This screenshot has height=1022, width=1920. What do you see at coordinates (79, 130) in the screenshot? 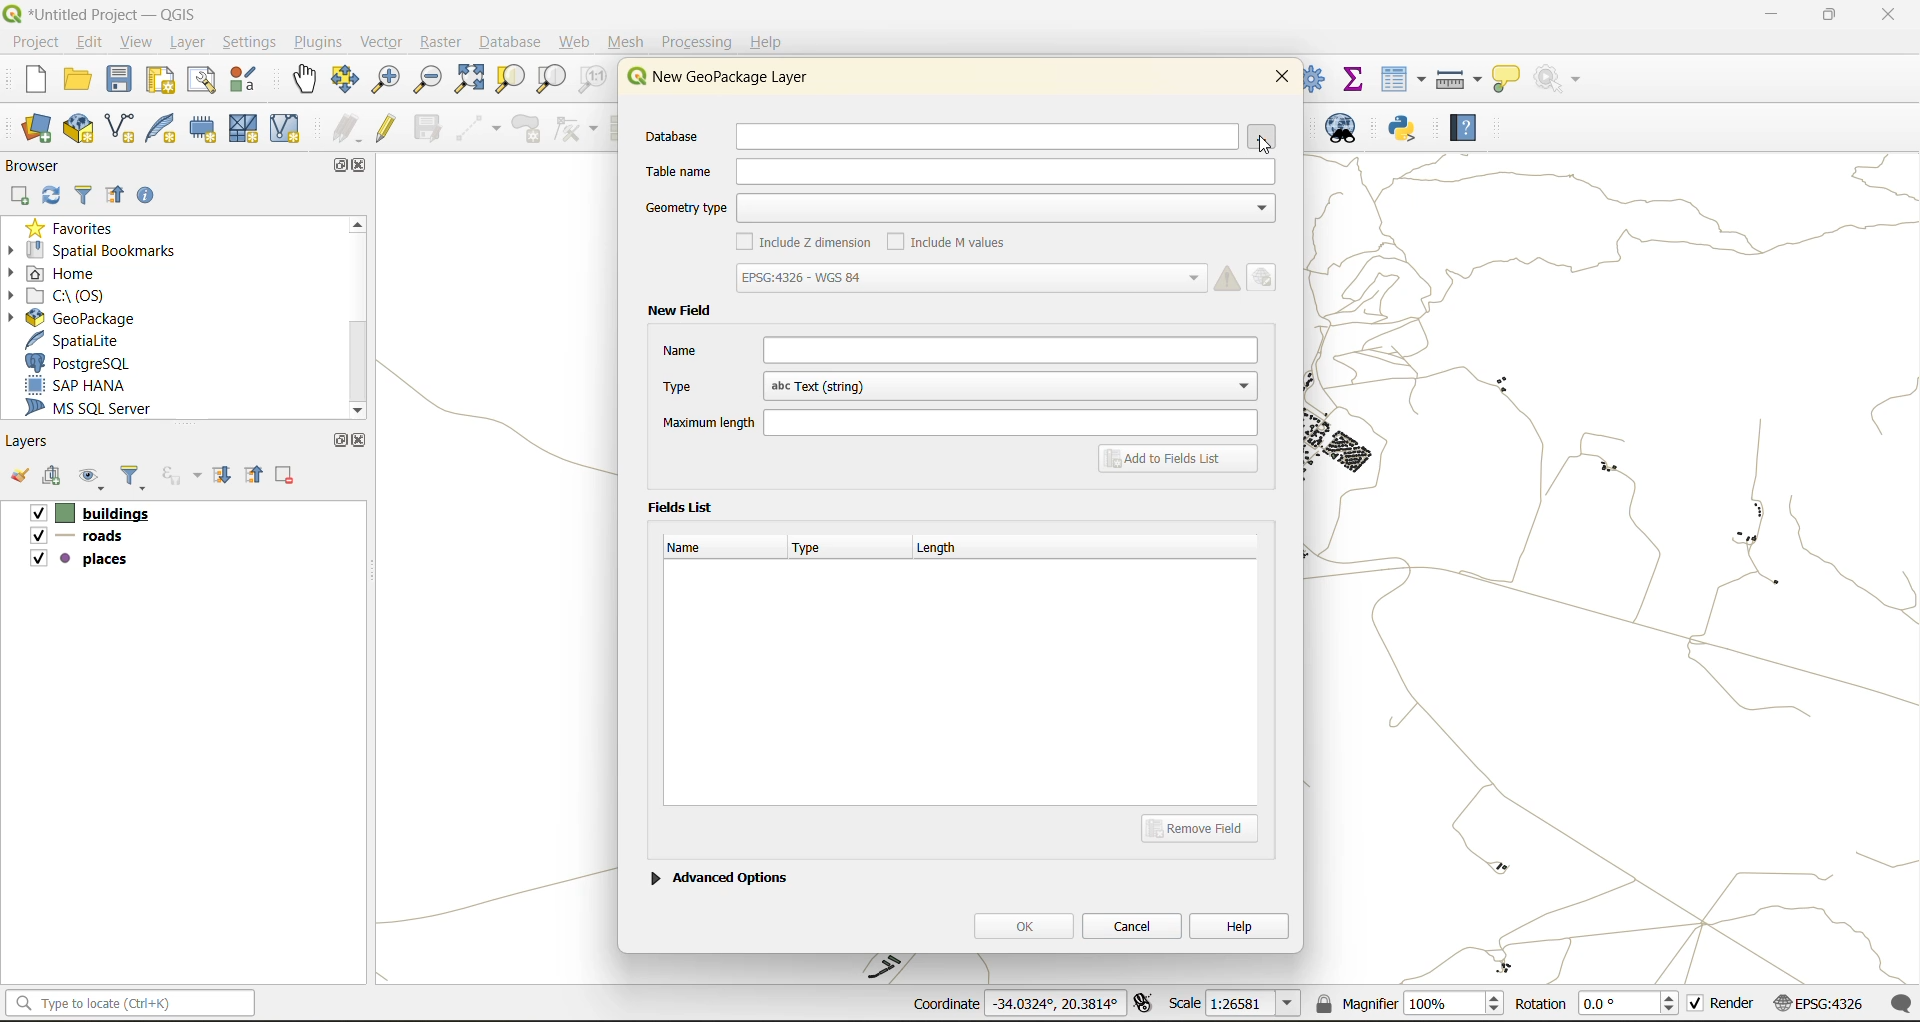
I see `new geopackage ` at bounding box center [79, 130].